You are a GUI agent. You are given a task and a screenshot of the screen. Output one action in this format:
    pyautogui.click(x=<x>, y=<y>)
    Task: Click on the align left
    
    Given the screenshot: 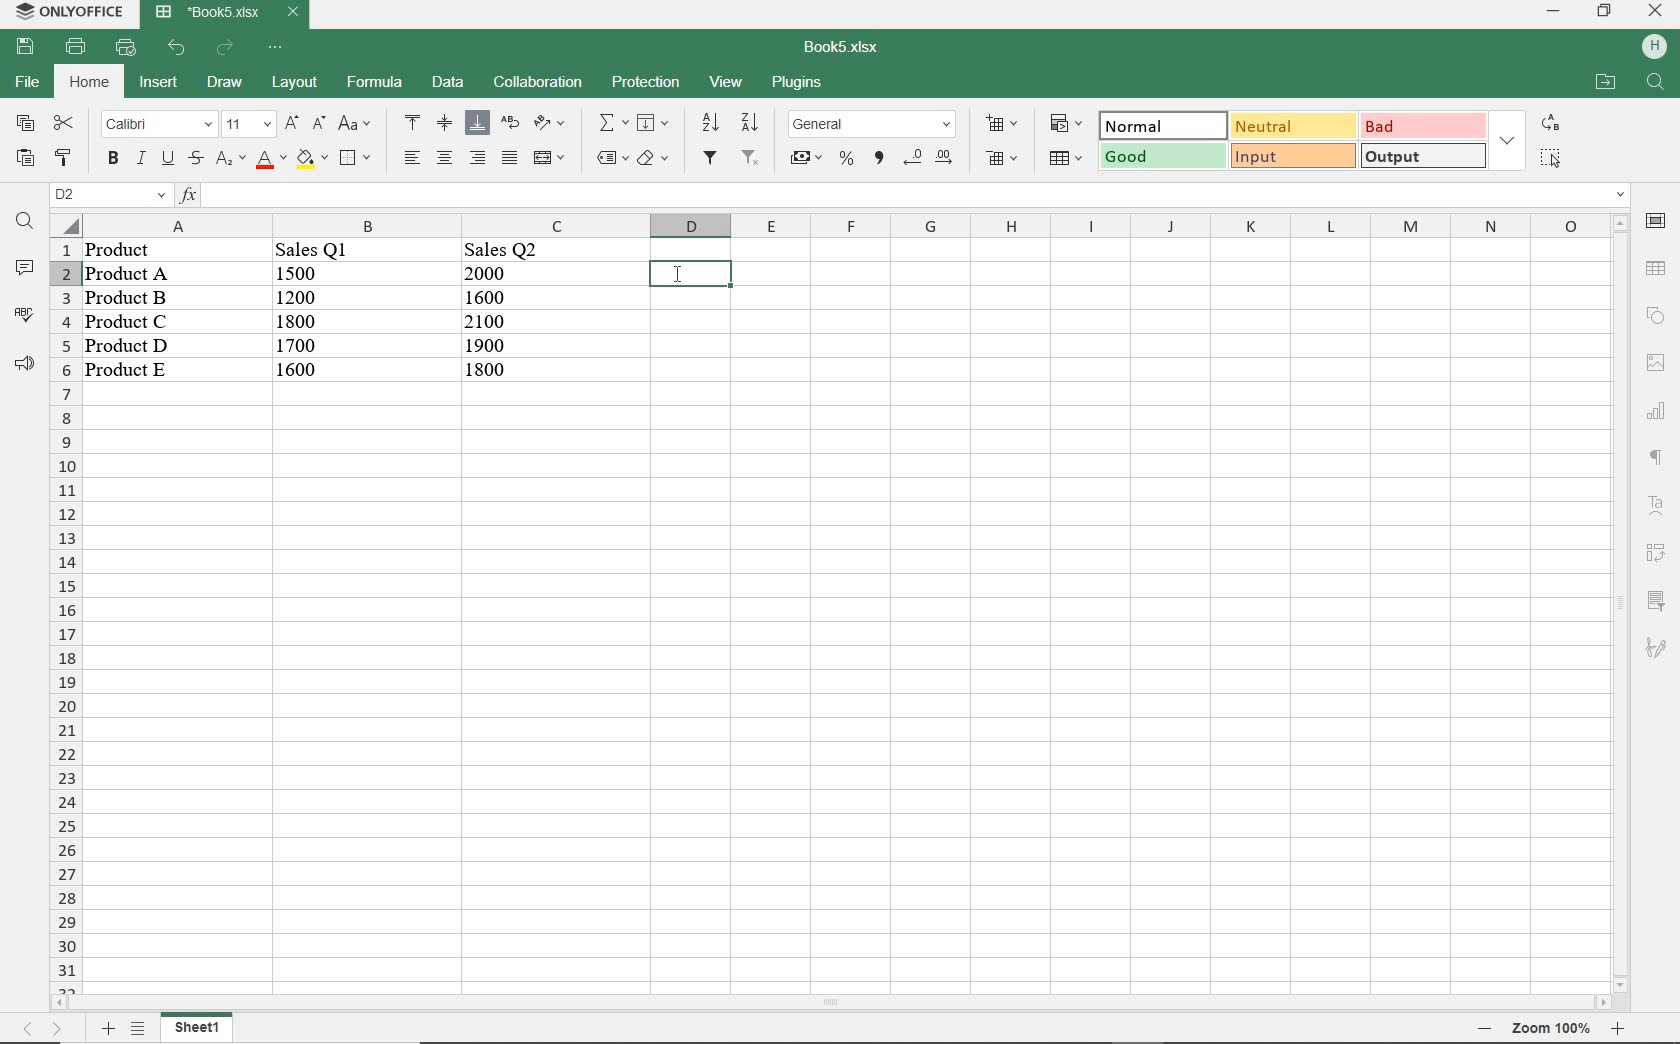 What is the action you would take?
    pyautogui.click(x=478, y=157)
    